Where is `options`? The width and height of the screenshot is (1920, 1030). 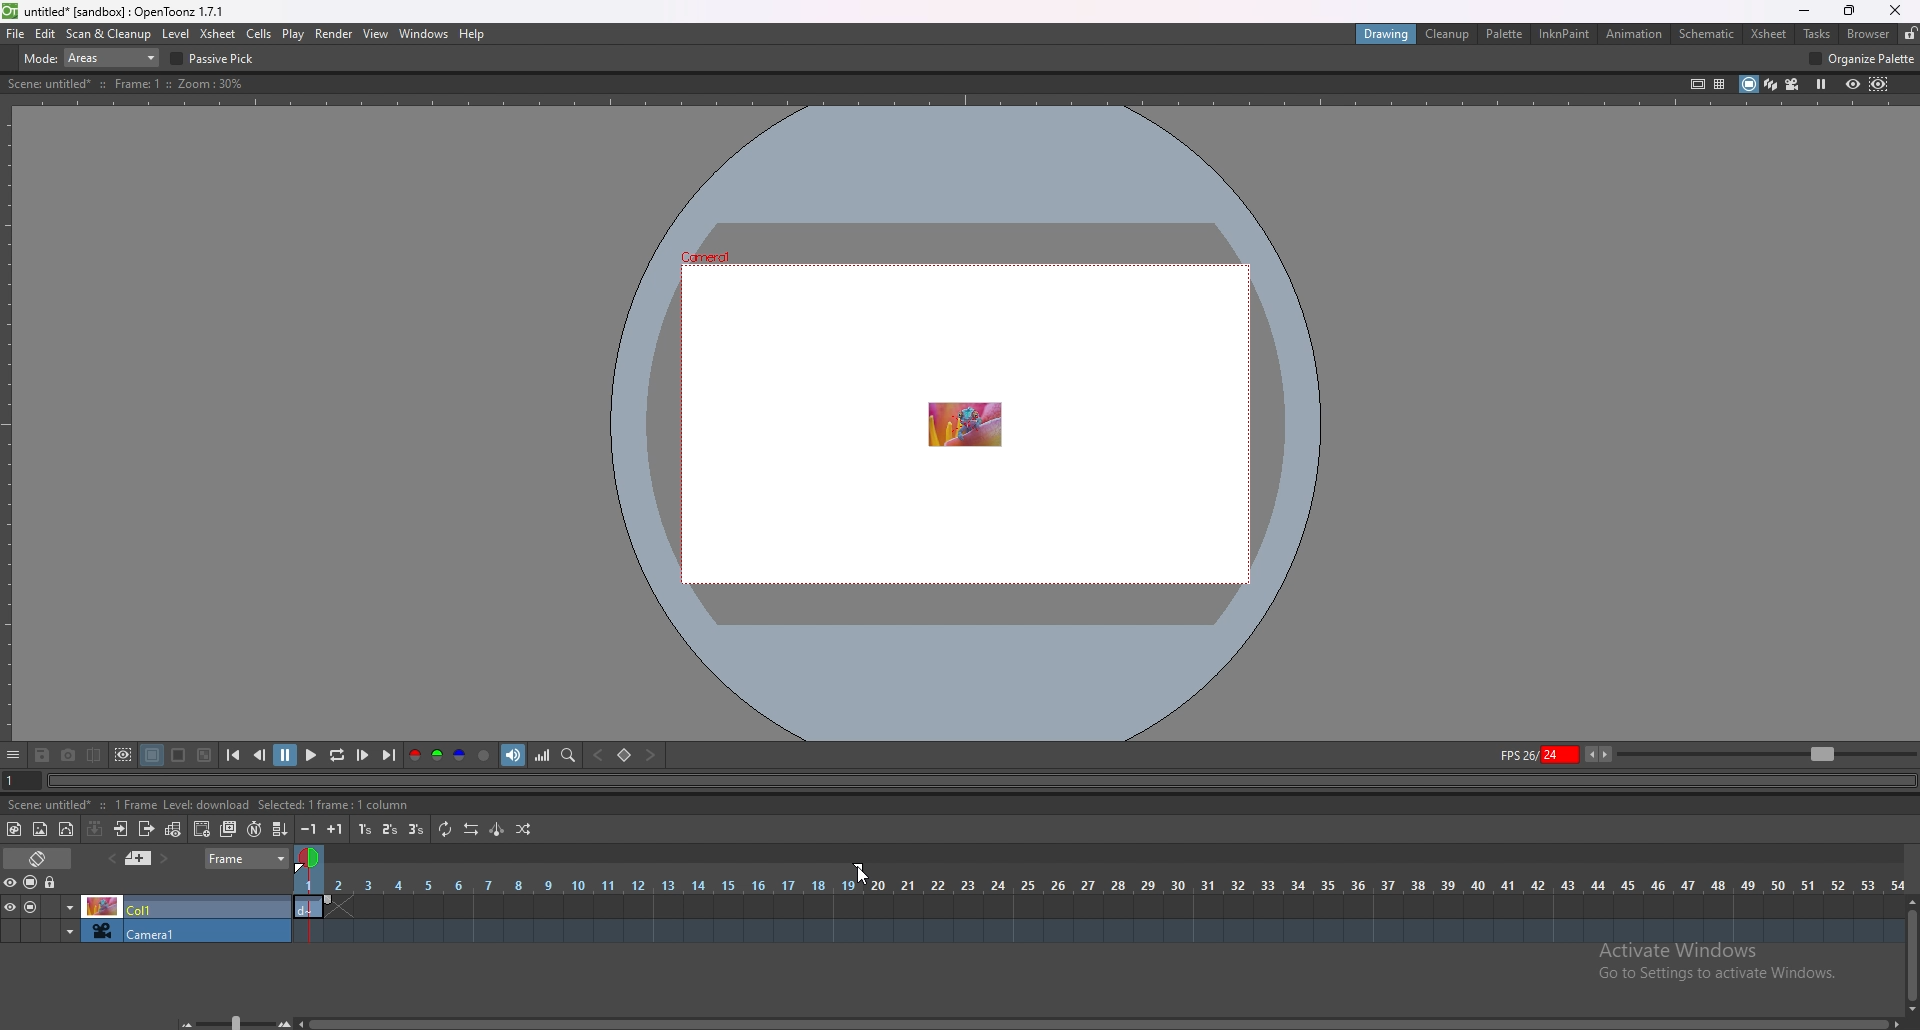 options is located at coordinates (14, 756).